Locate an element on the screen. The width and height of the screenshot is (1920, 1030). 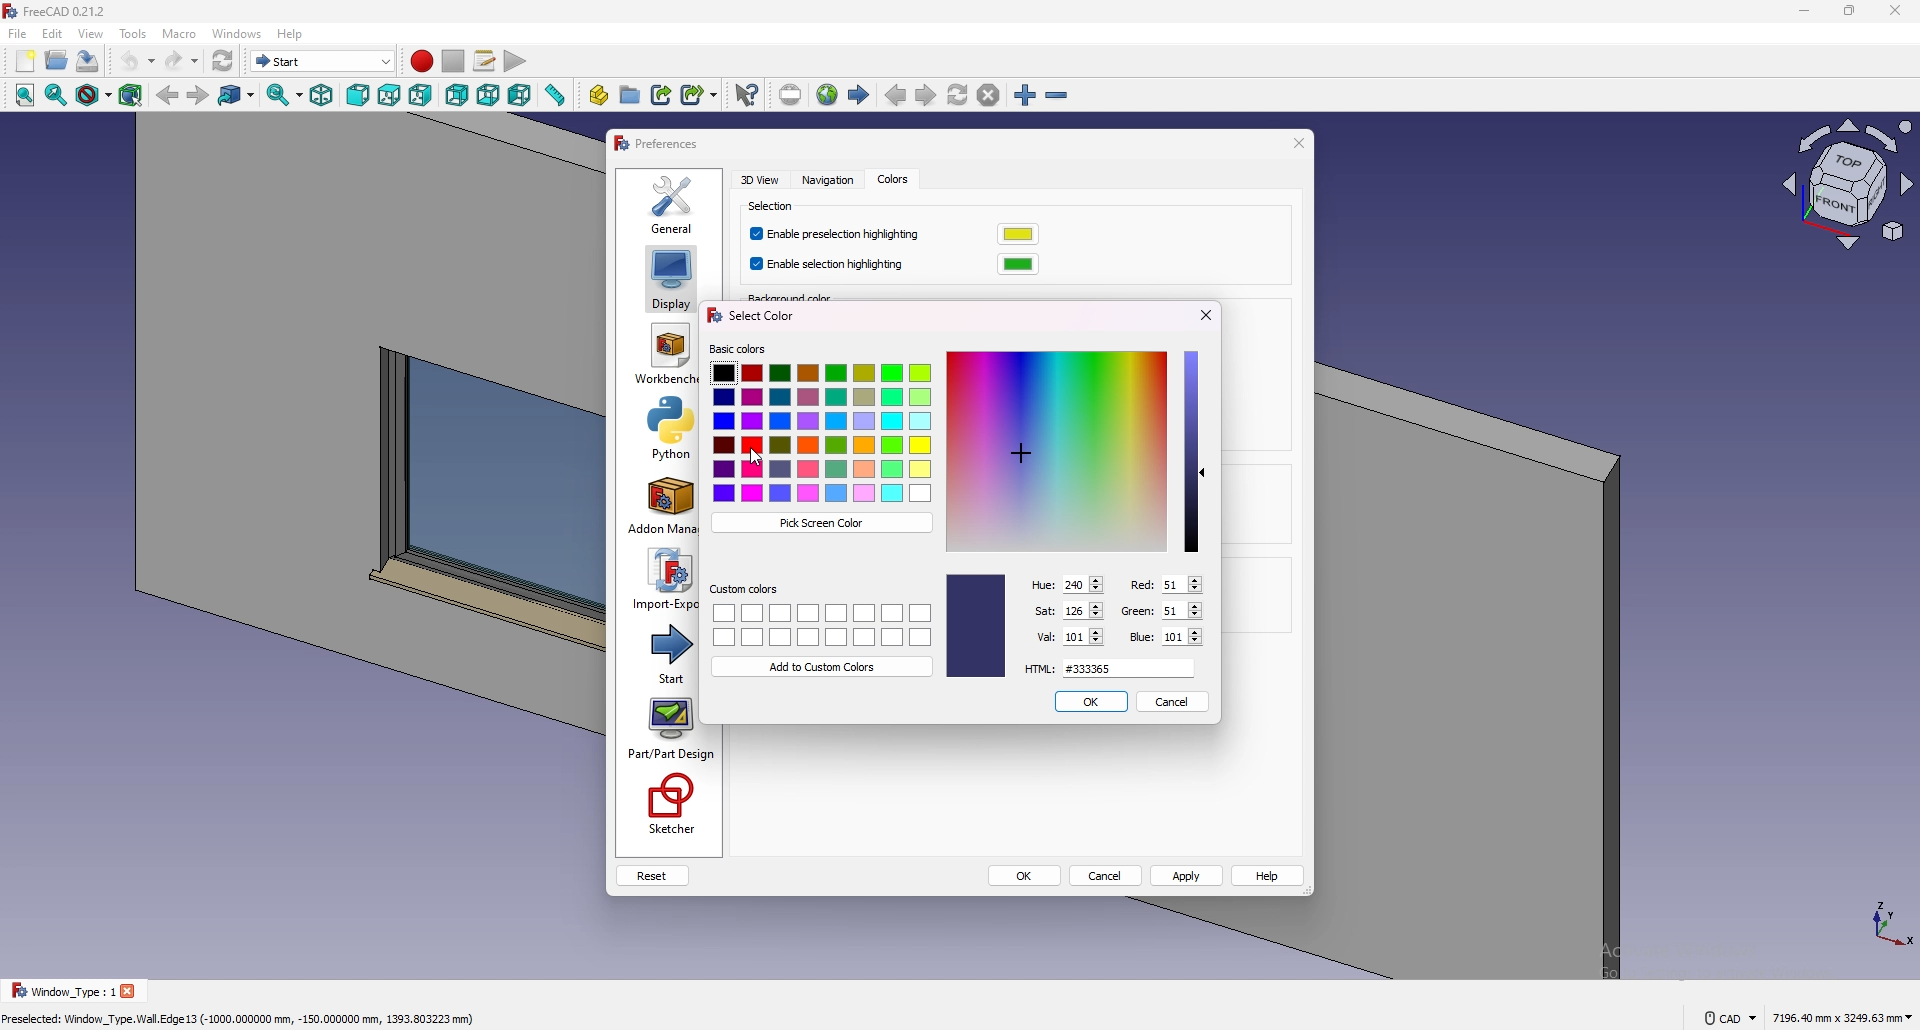
‘Basic colors is located at coordinates (737, 349).